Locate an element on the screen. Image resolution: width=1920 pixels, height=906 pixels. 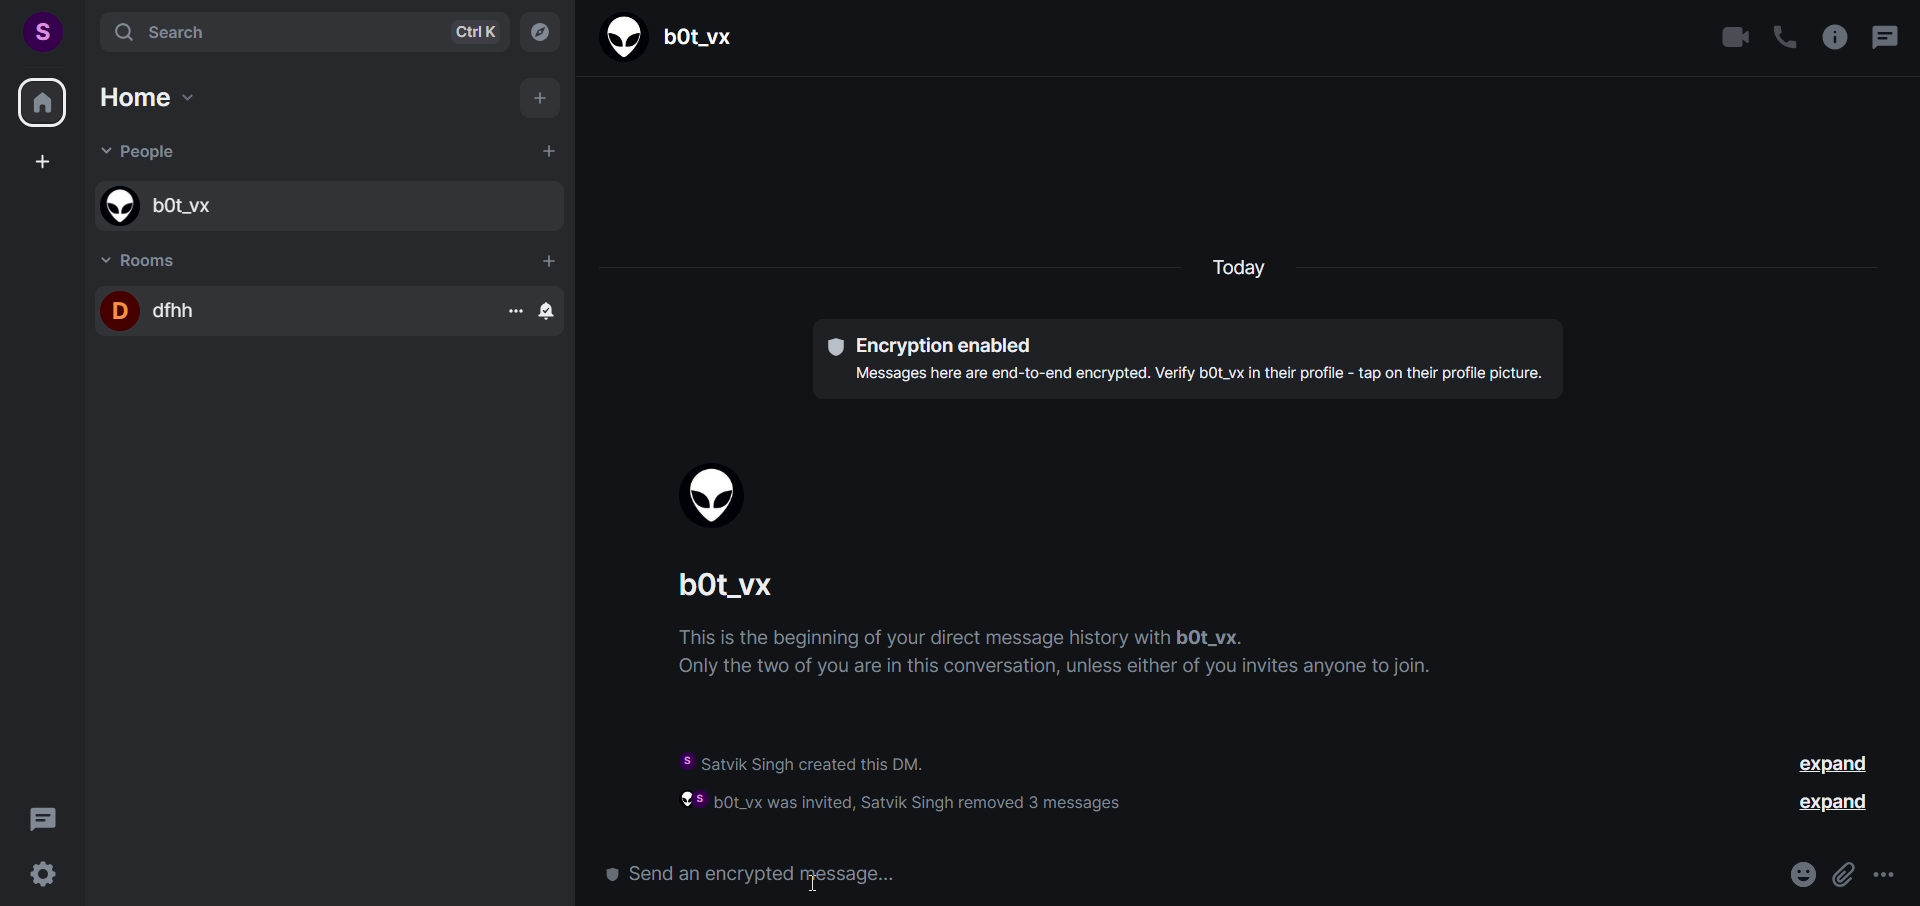
people is located at coordinates (146, 154).